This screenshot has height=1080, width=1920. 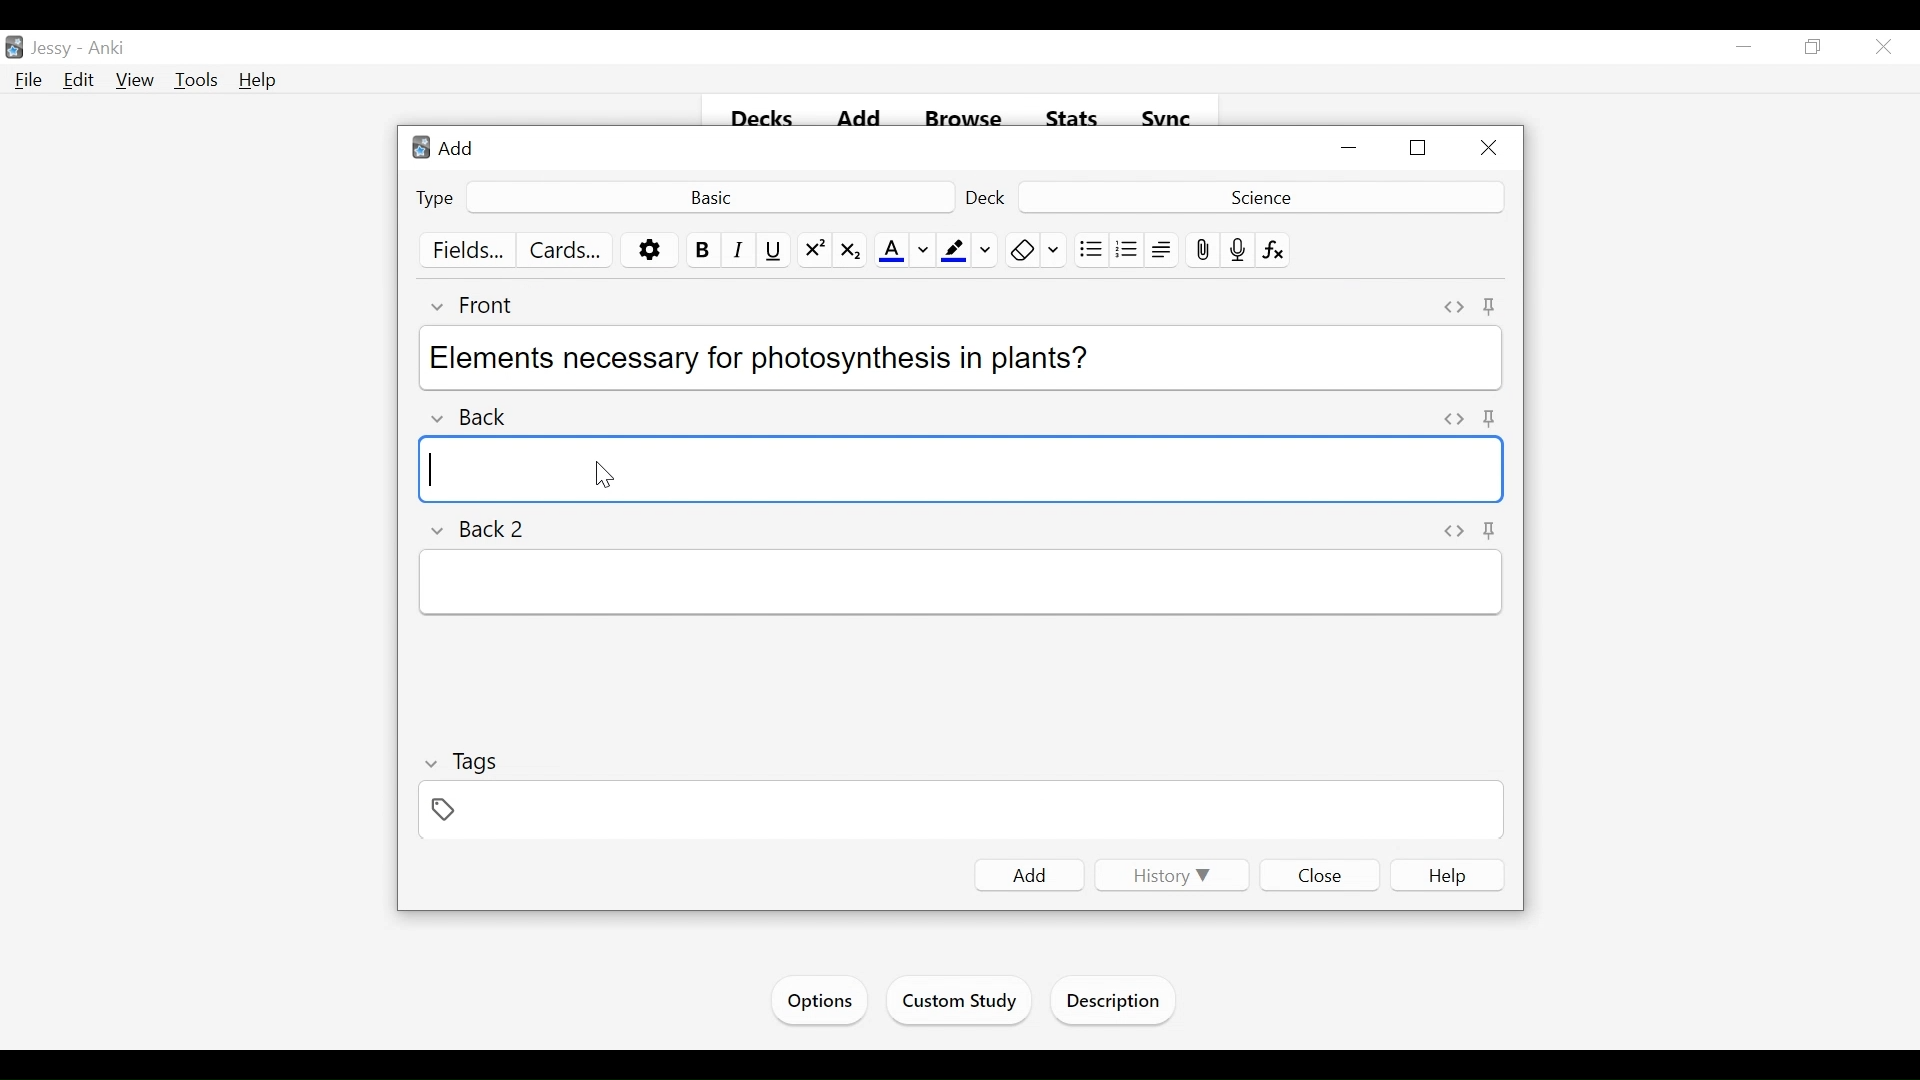 What do you see at coordinates (470, 251) in the screenshot?
I see `Fields` at bounding box center [470, 251].